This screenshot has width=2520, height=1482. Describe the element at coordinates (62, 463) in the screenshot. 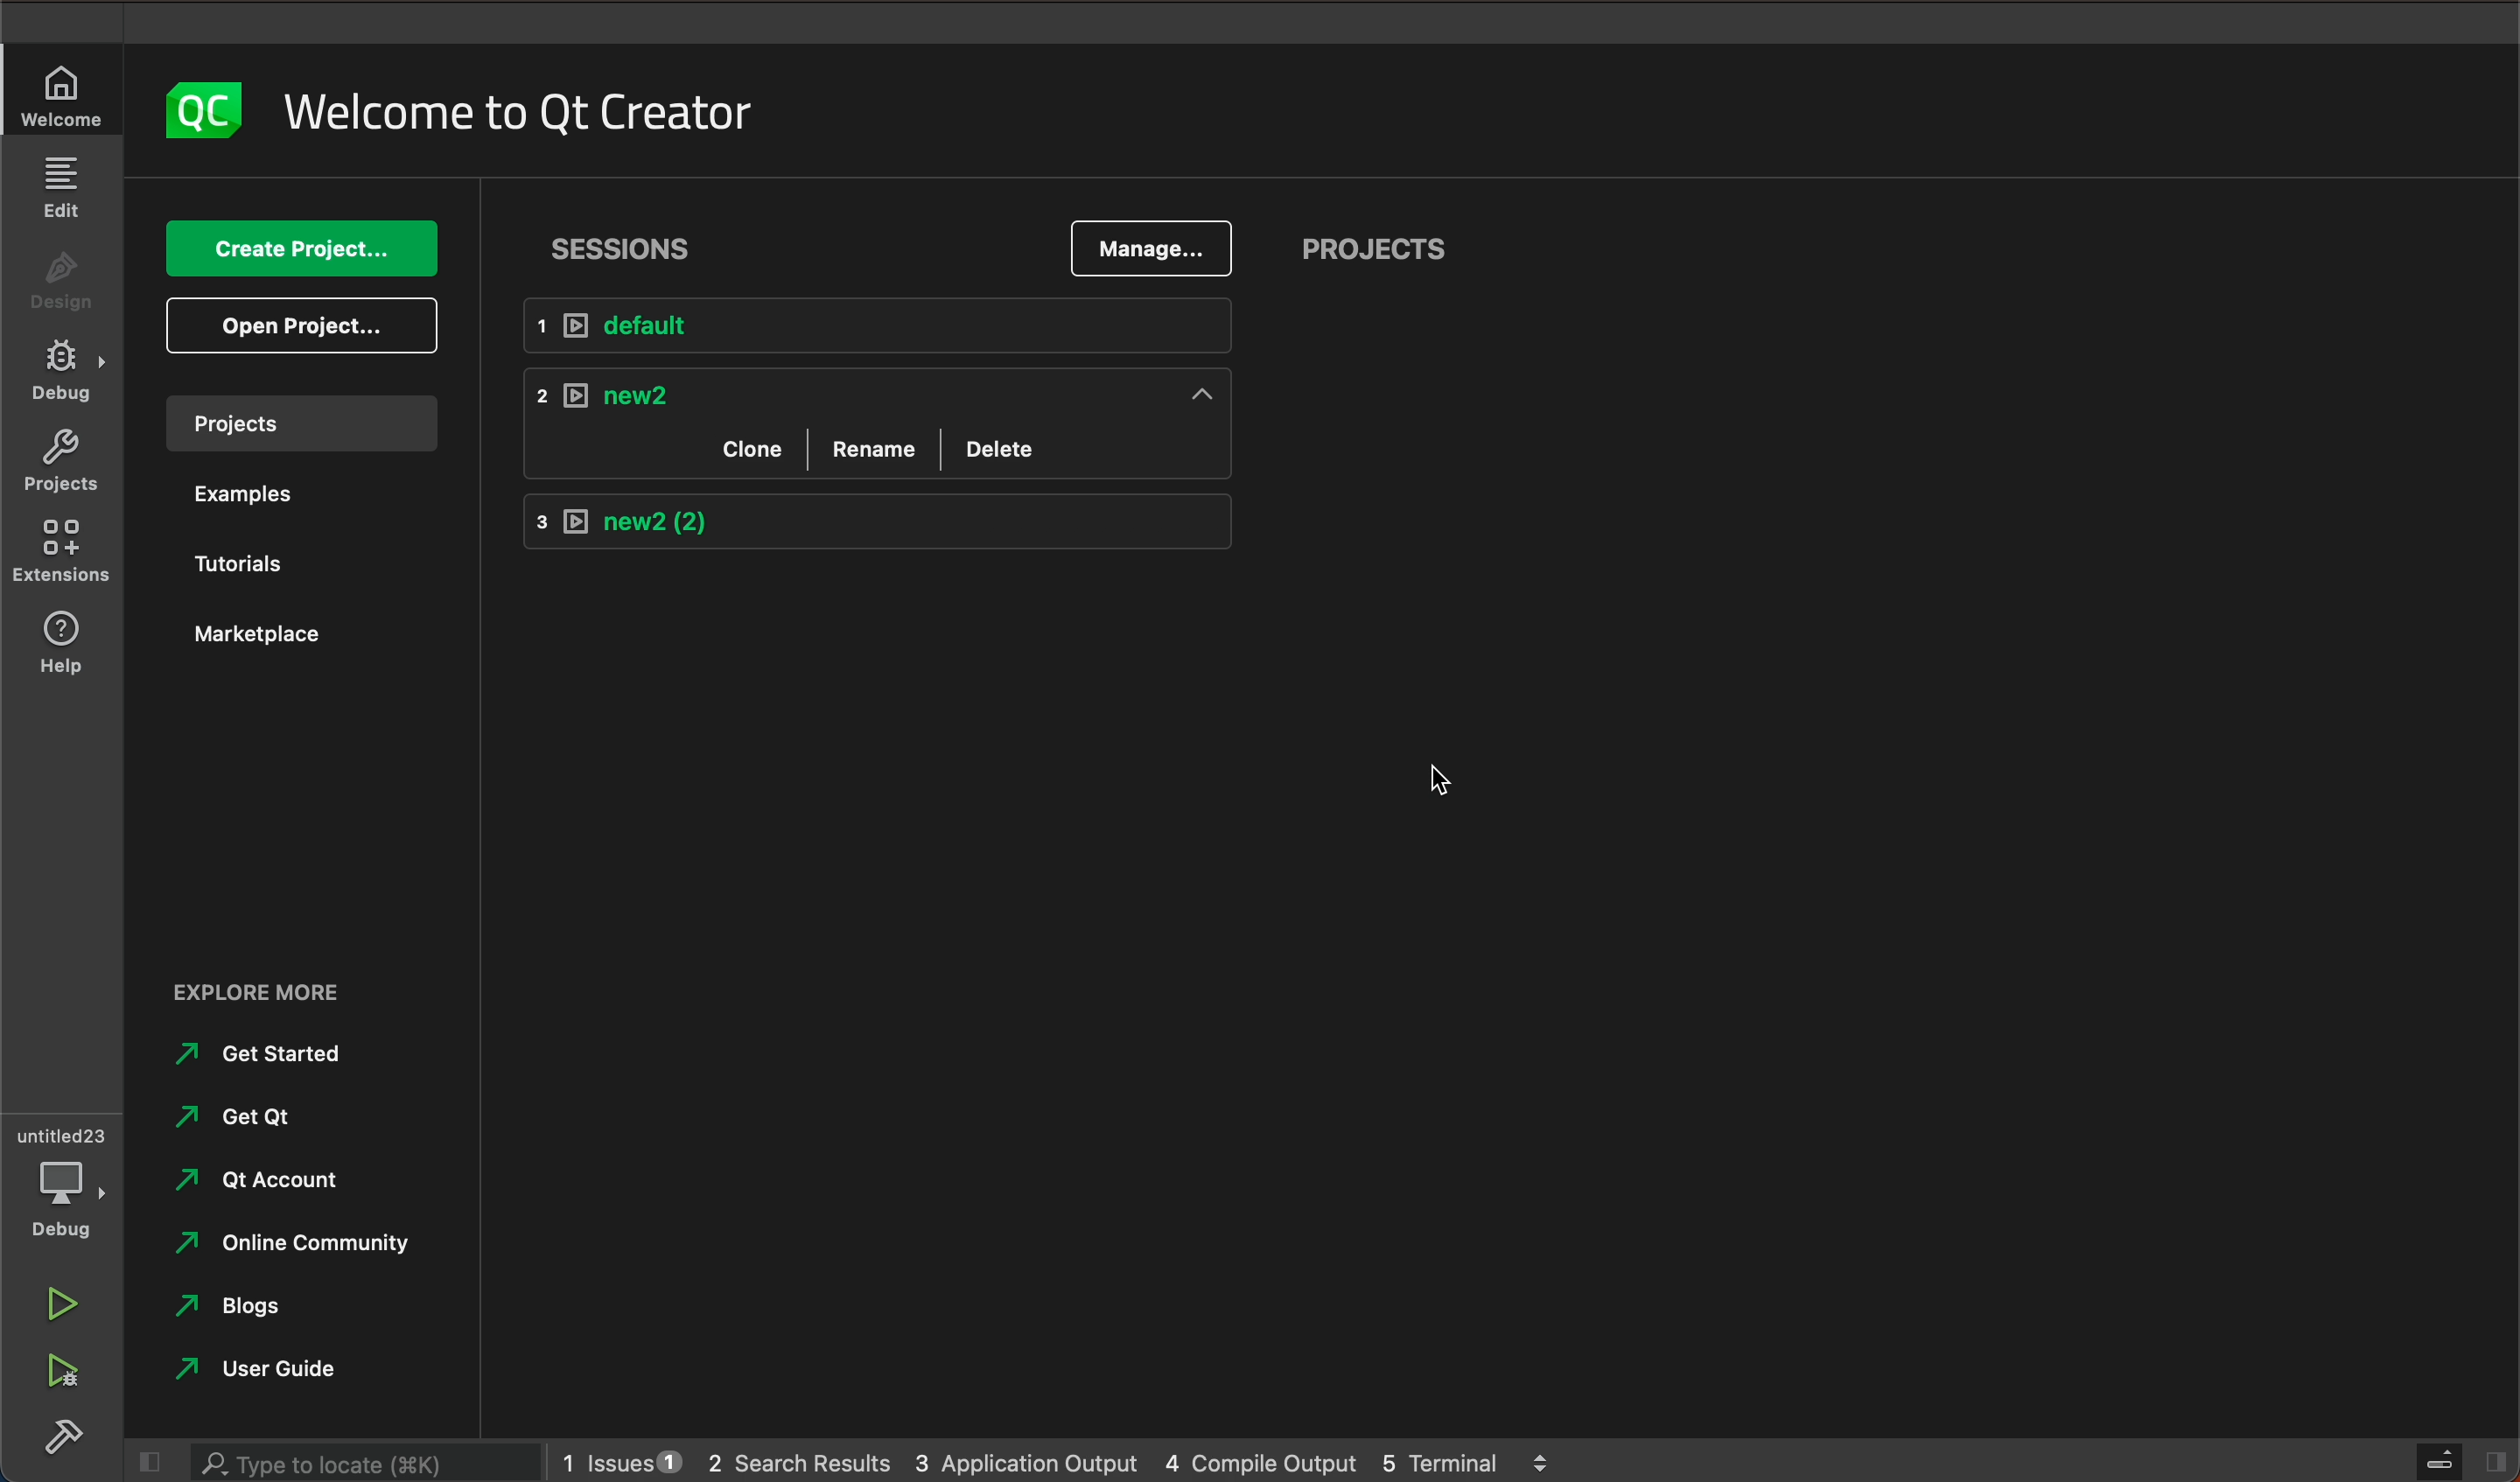

I see `projects` at that location.